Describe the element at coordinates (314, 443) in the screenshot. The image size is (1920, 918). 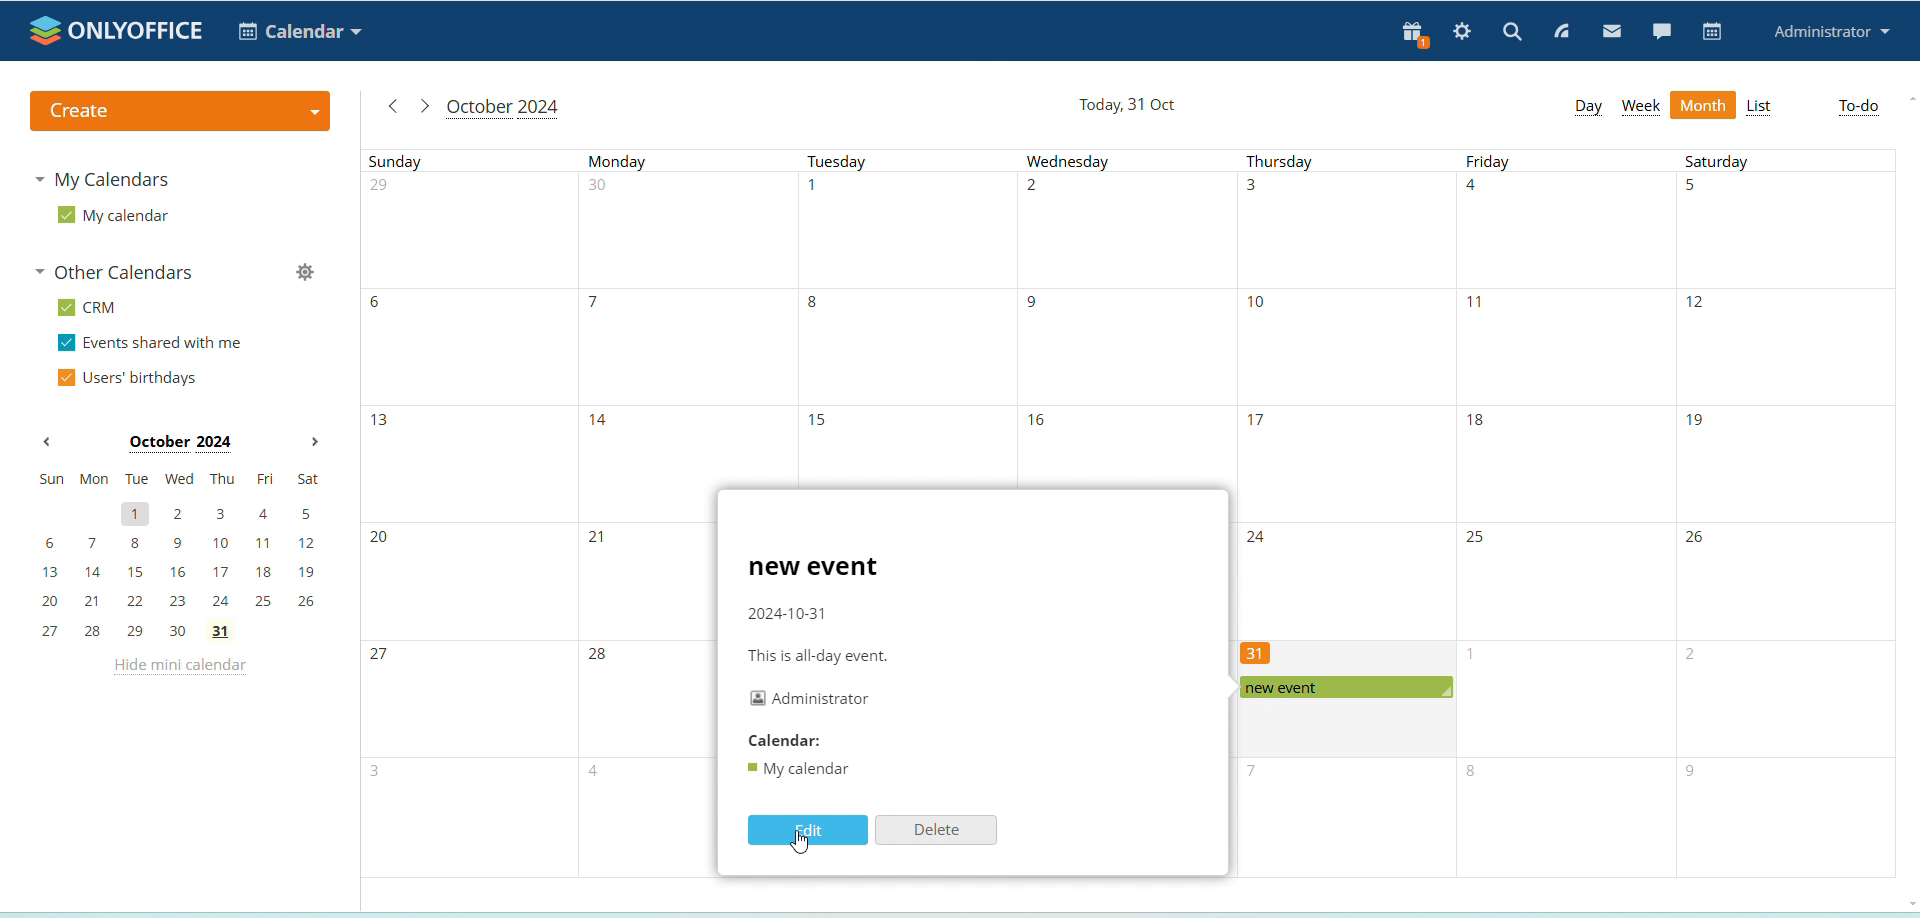
I see `next month` at that location.